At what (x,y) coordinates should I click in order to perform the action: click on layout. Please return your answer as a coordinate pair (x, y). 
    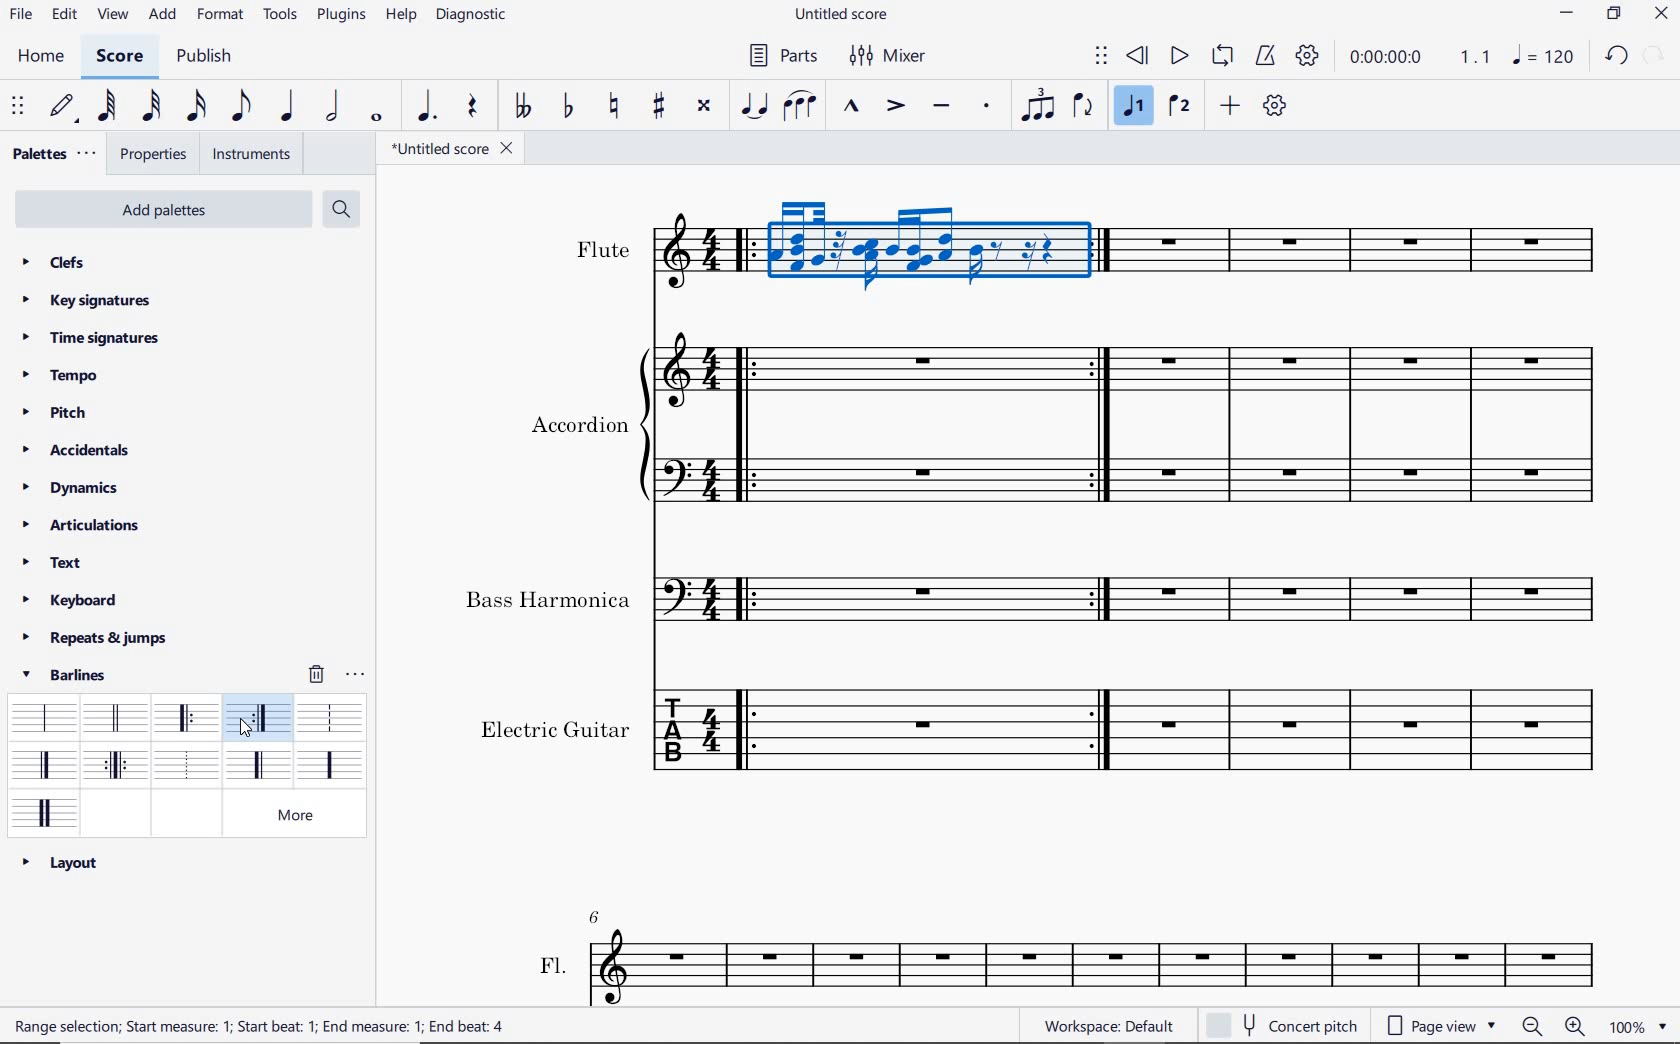
    Looking at the image, I should click on (60, 862).